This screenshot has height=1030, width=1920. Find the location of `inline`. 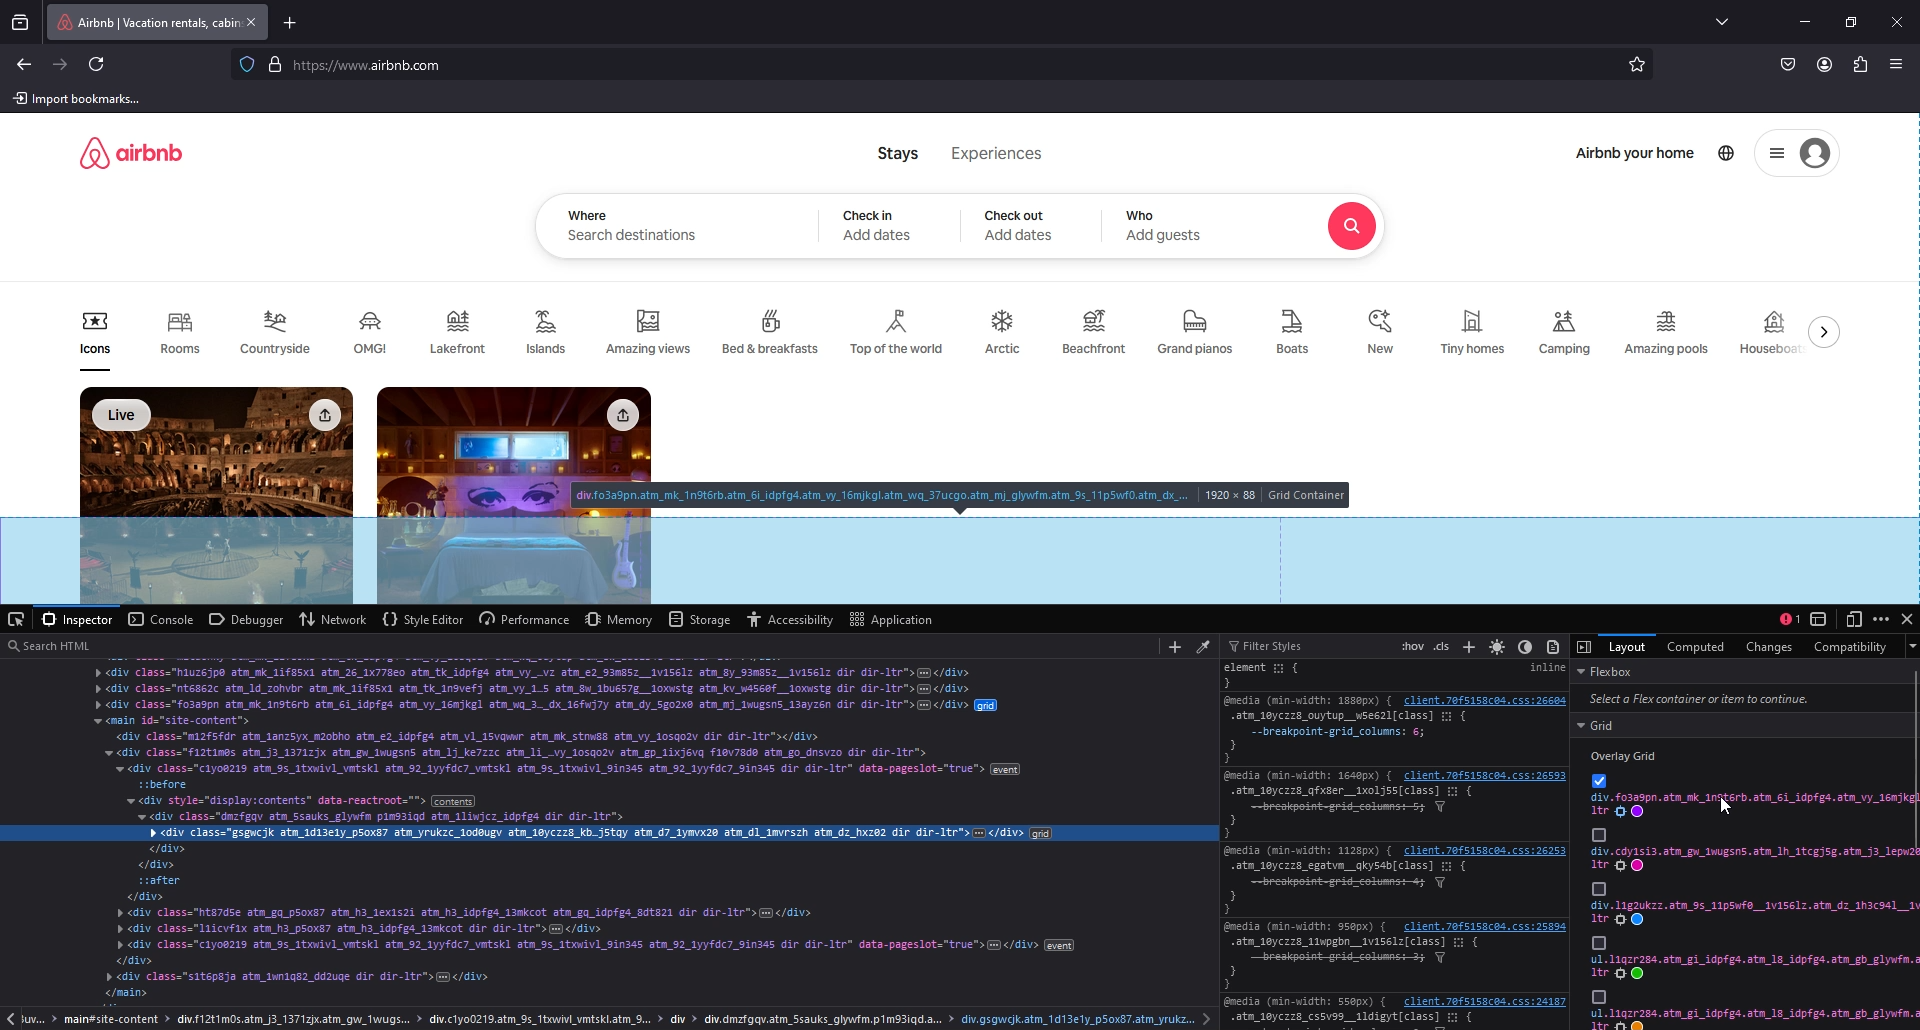

inline is located at coordinates (1545, 668).